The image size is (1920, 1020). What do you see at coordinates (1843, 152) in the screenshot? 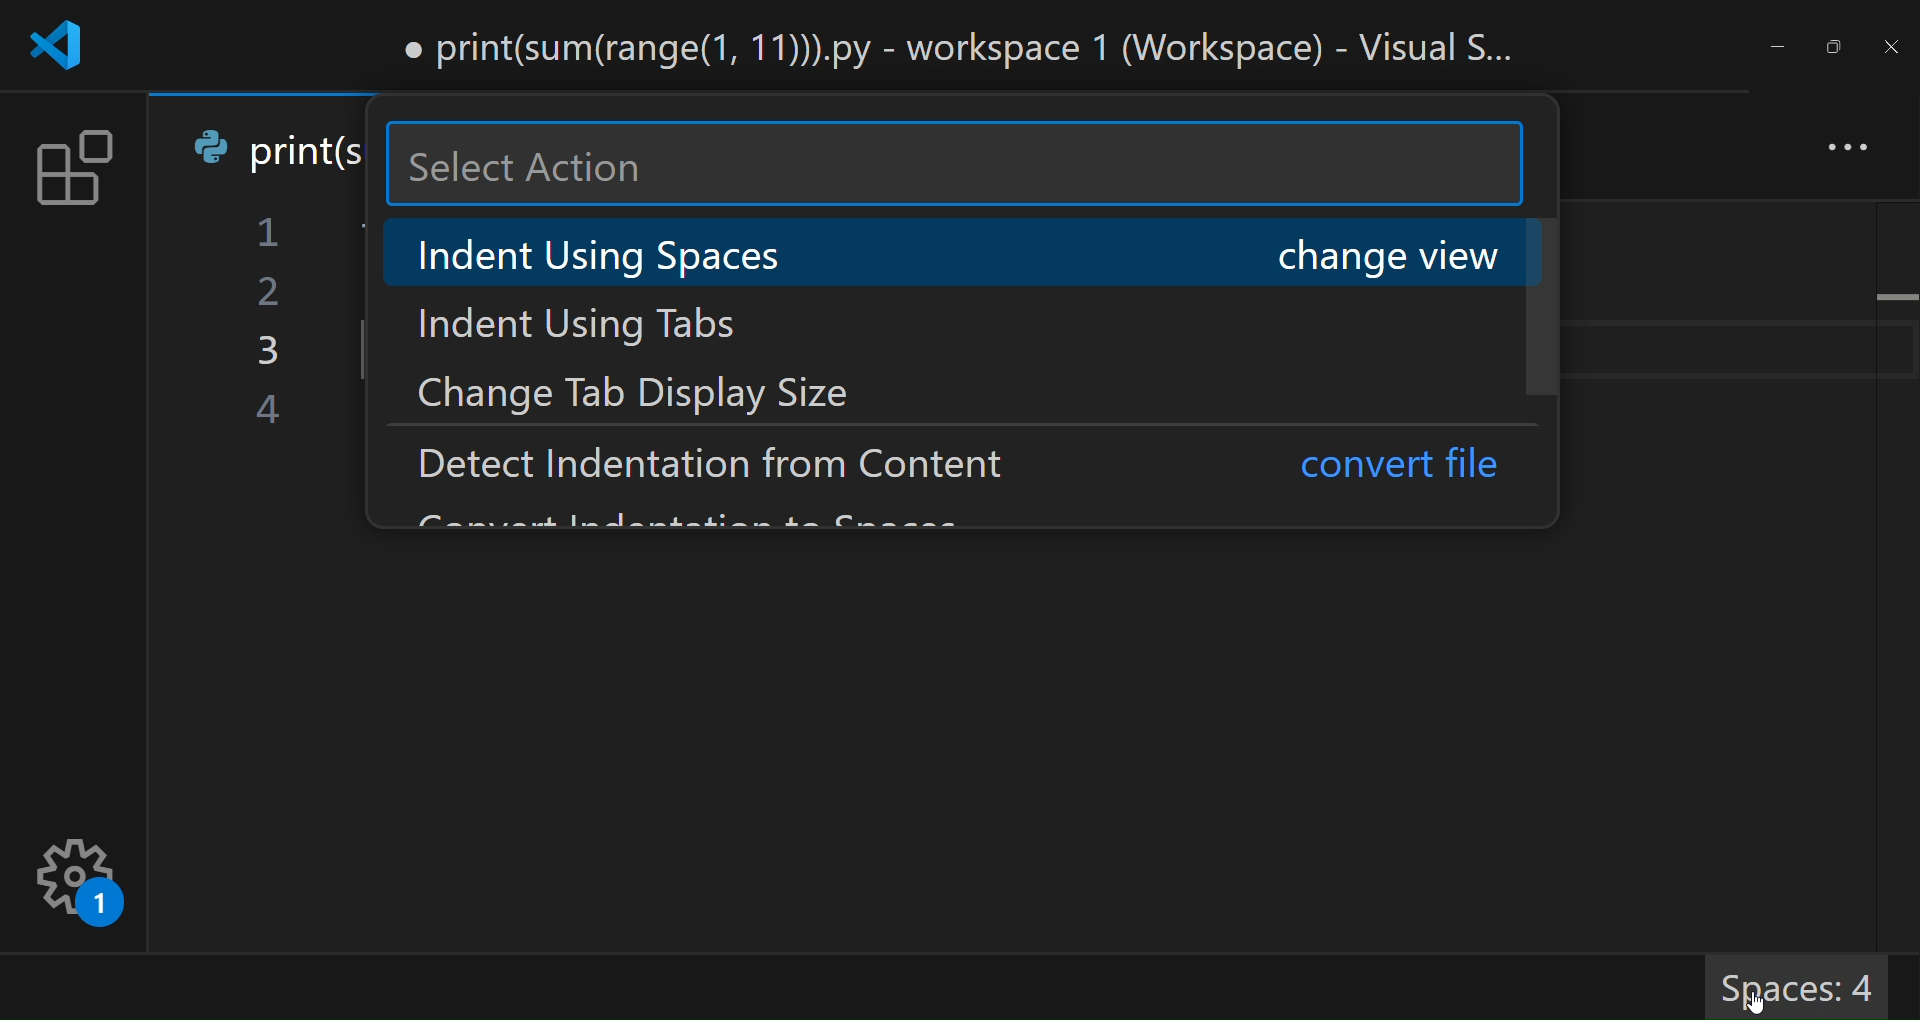
I see `more` at bounding box center [1843, 152].